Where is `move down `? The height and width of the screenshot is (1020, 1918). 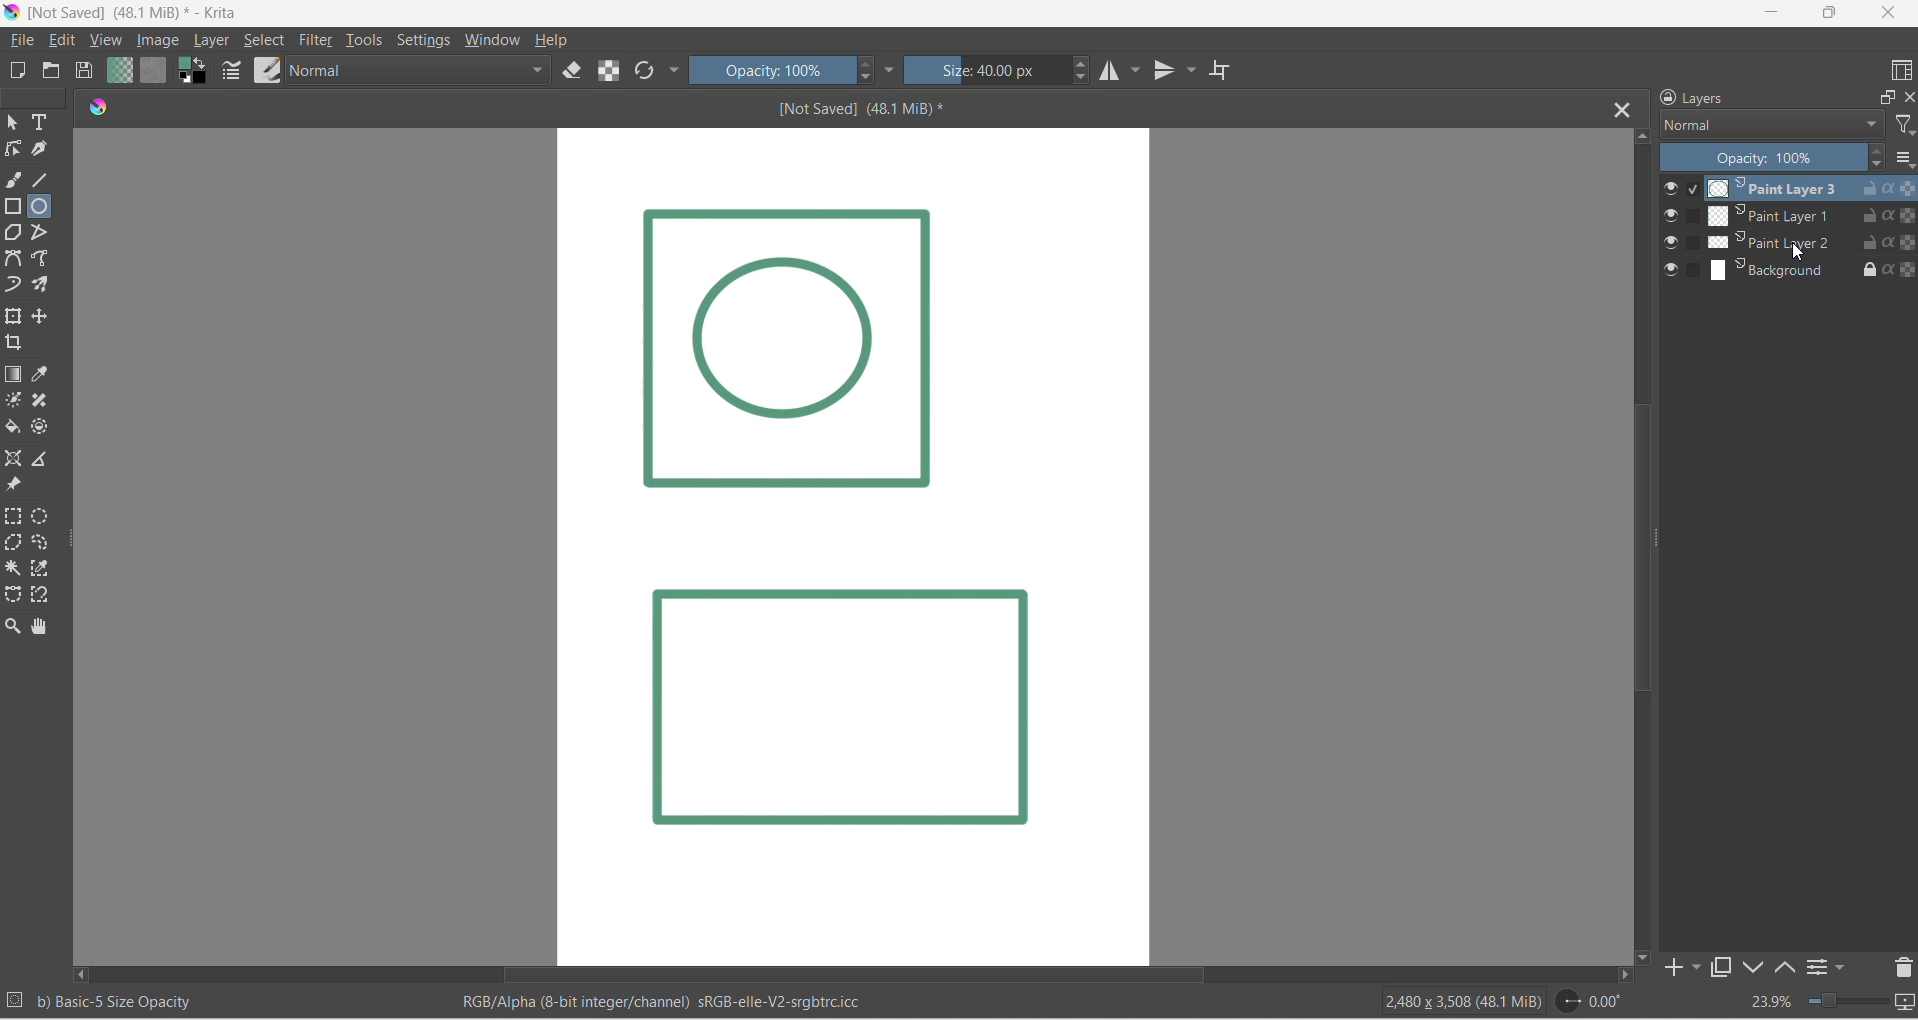
move down  is located at coordinates (1644, 957).